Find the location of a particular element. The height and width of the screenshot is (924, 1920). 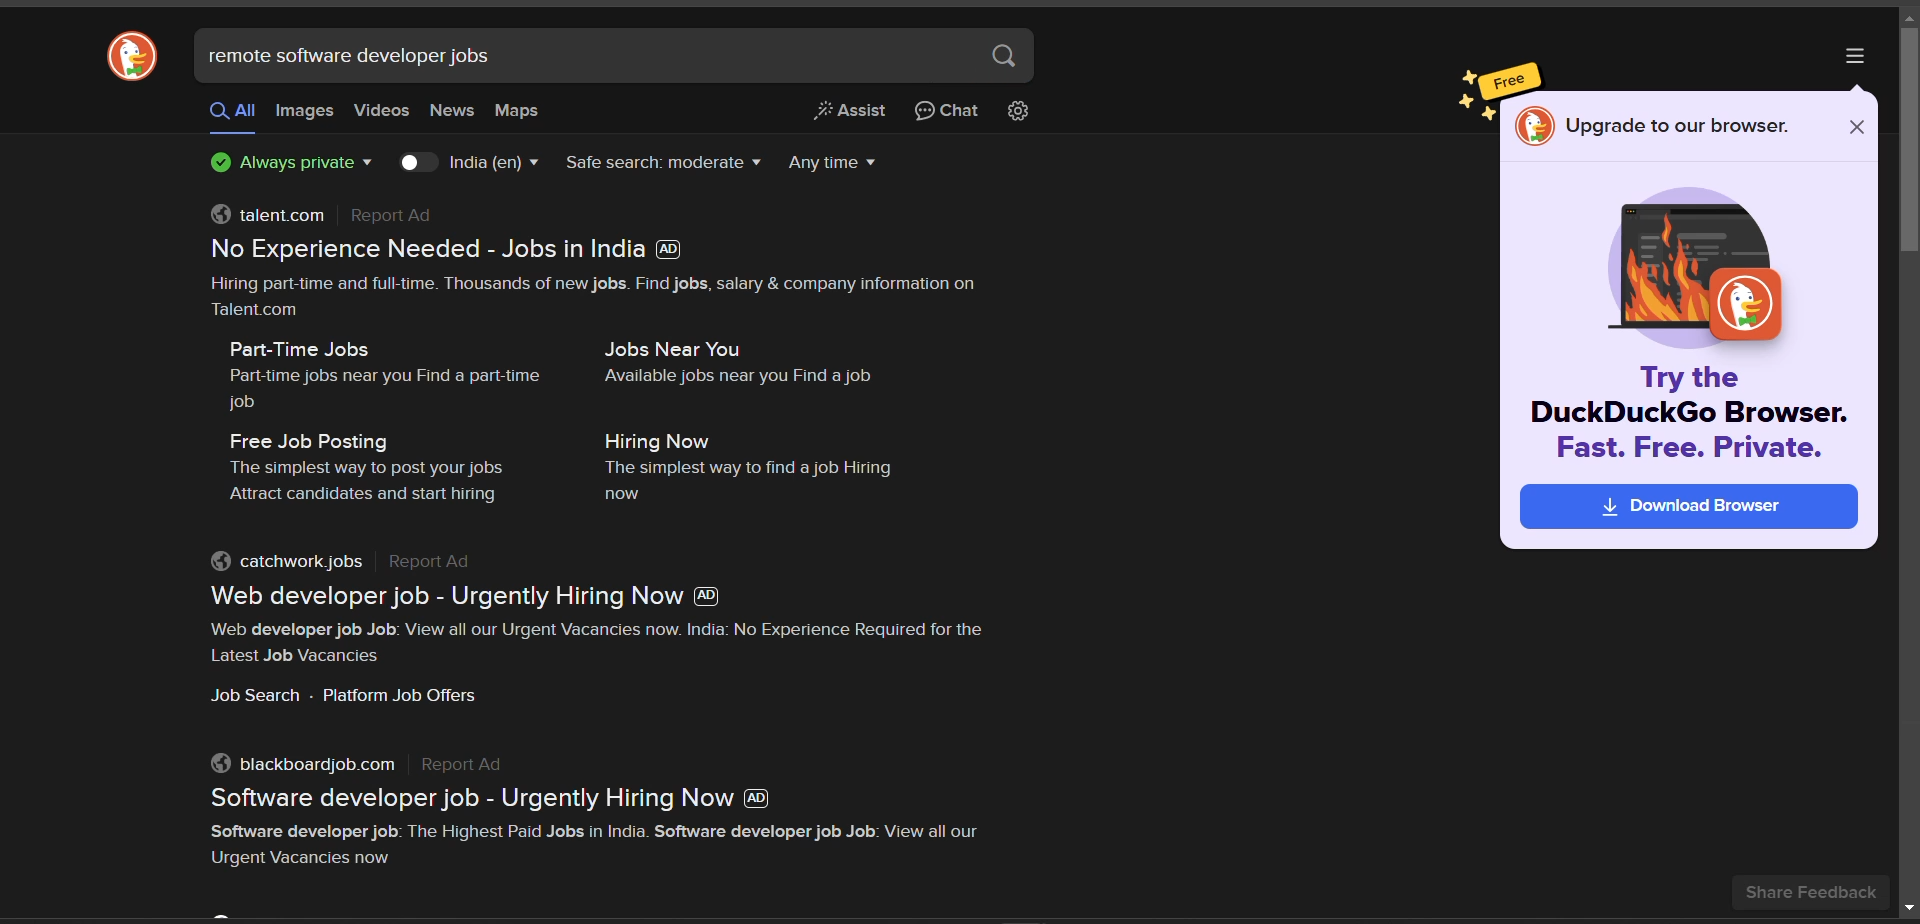

privacy protection badge is located at coordinates (287, 166).